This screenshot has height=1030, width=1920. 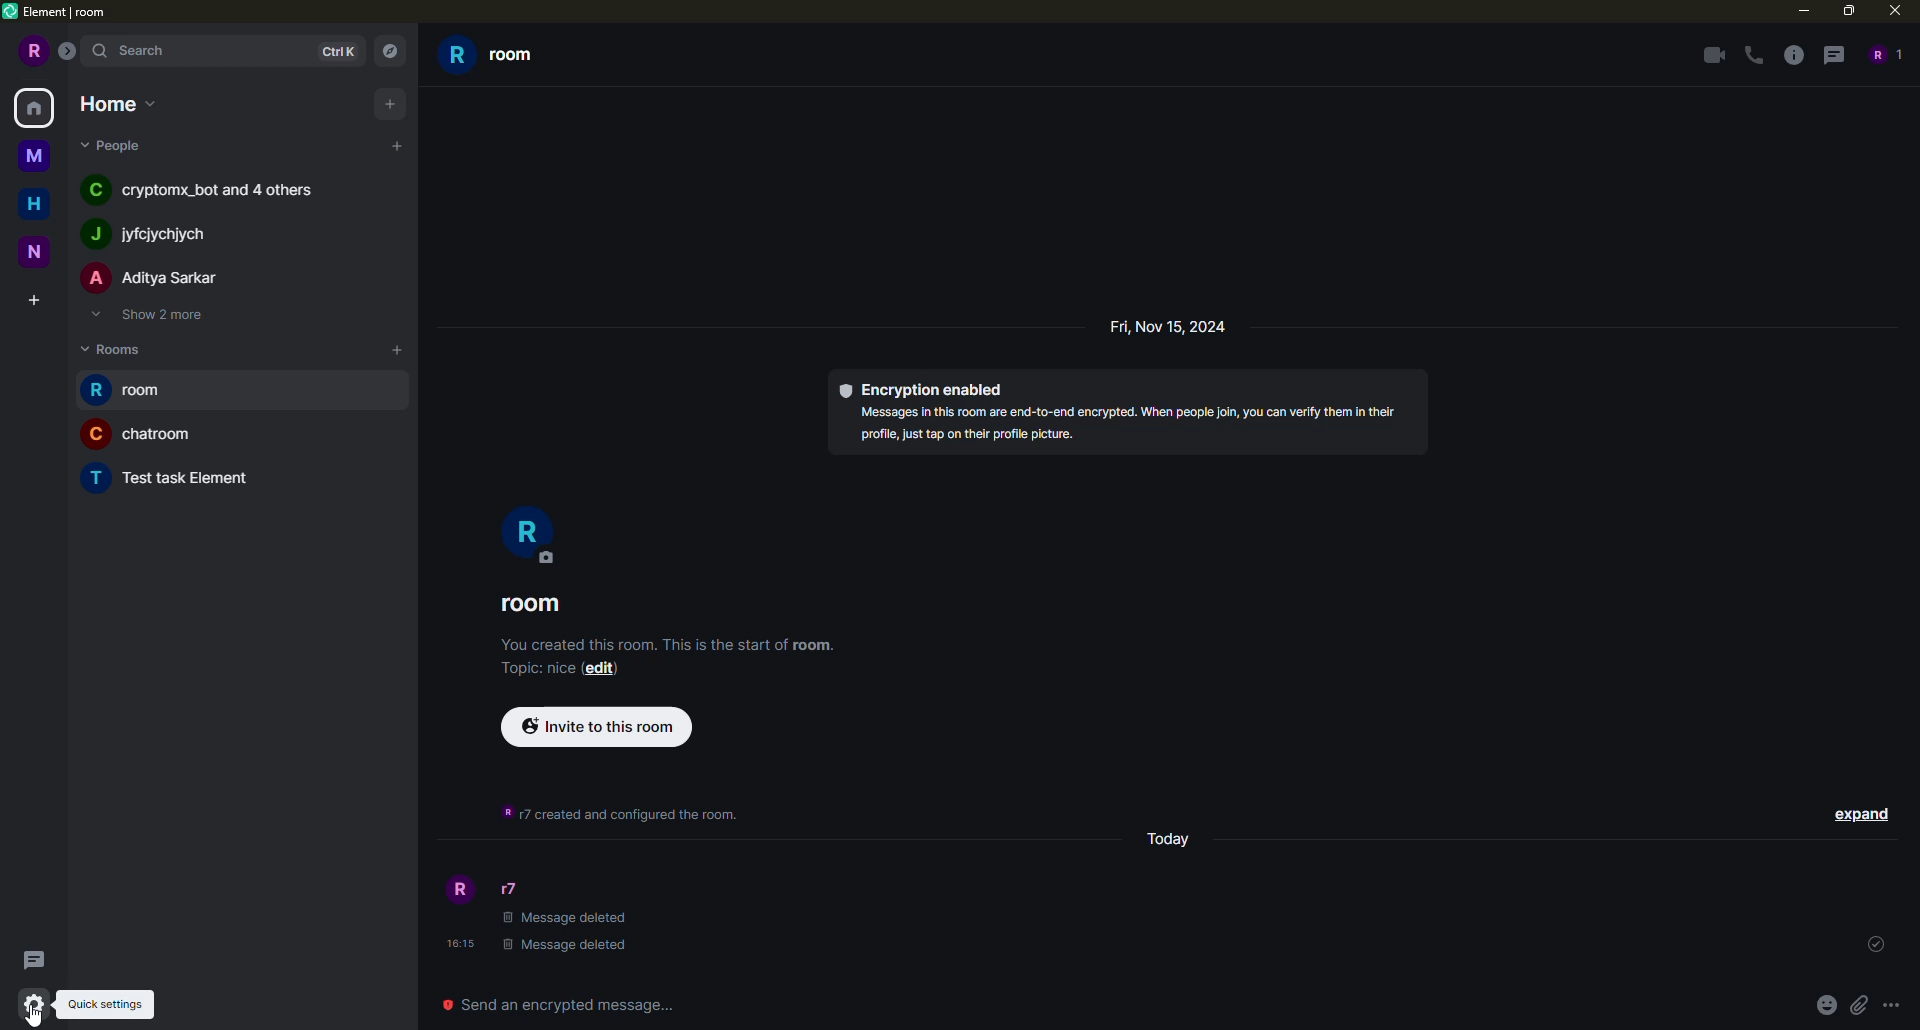 I want to click on cursor, so click(x=32, y=1019).